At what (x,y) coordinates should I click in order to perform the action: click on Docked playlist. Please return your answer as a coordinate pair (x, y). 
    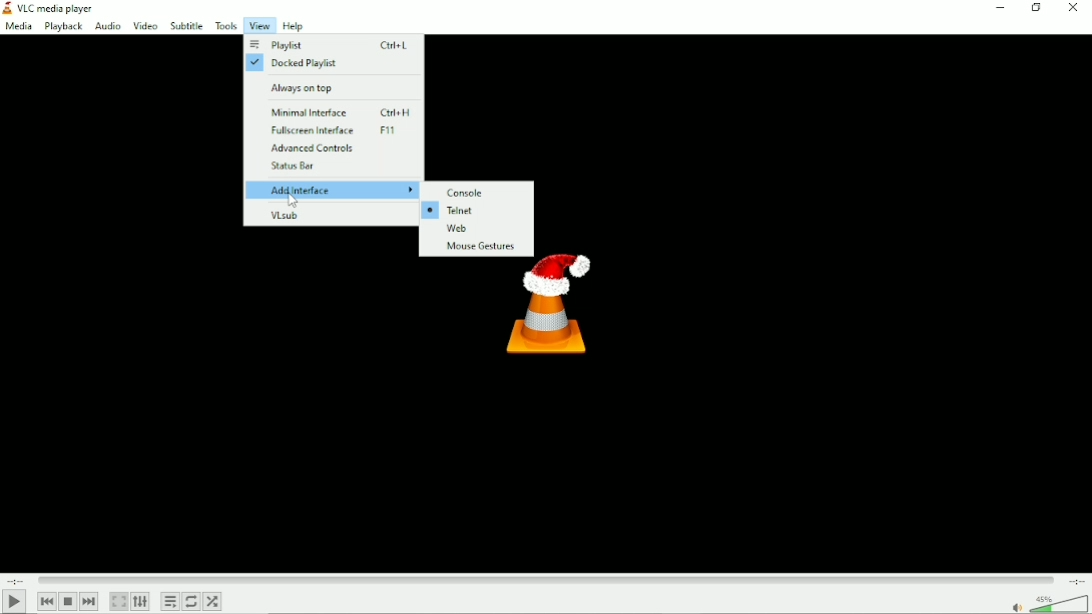
    Looking at the image, I should click on (296, 63).